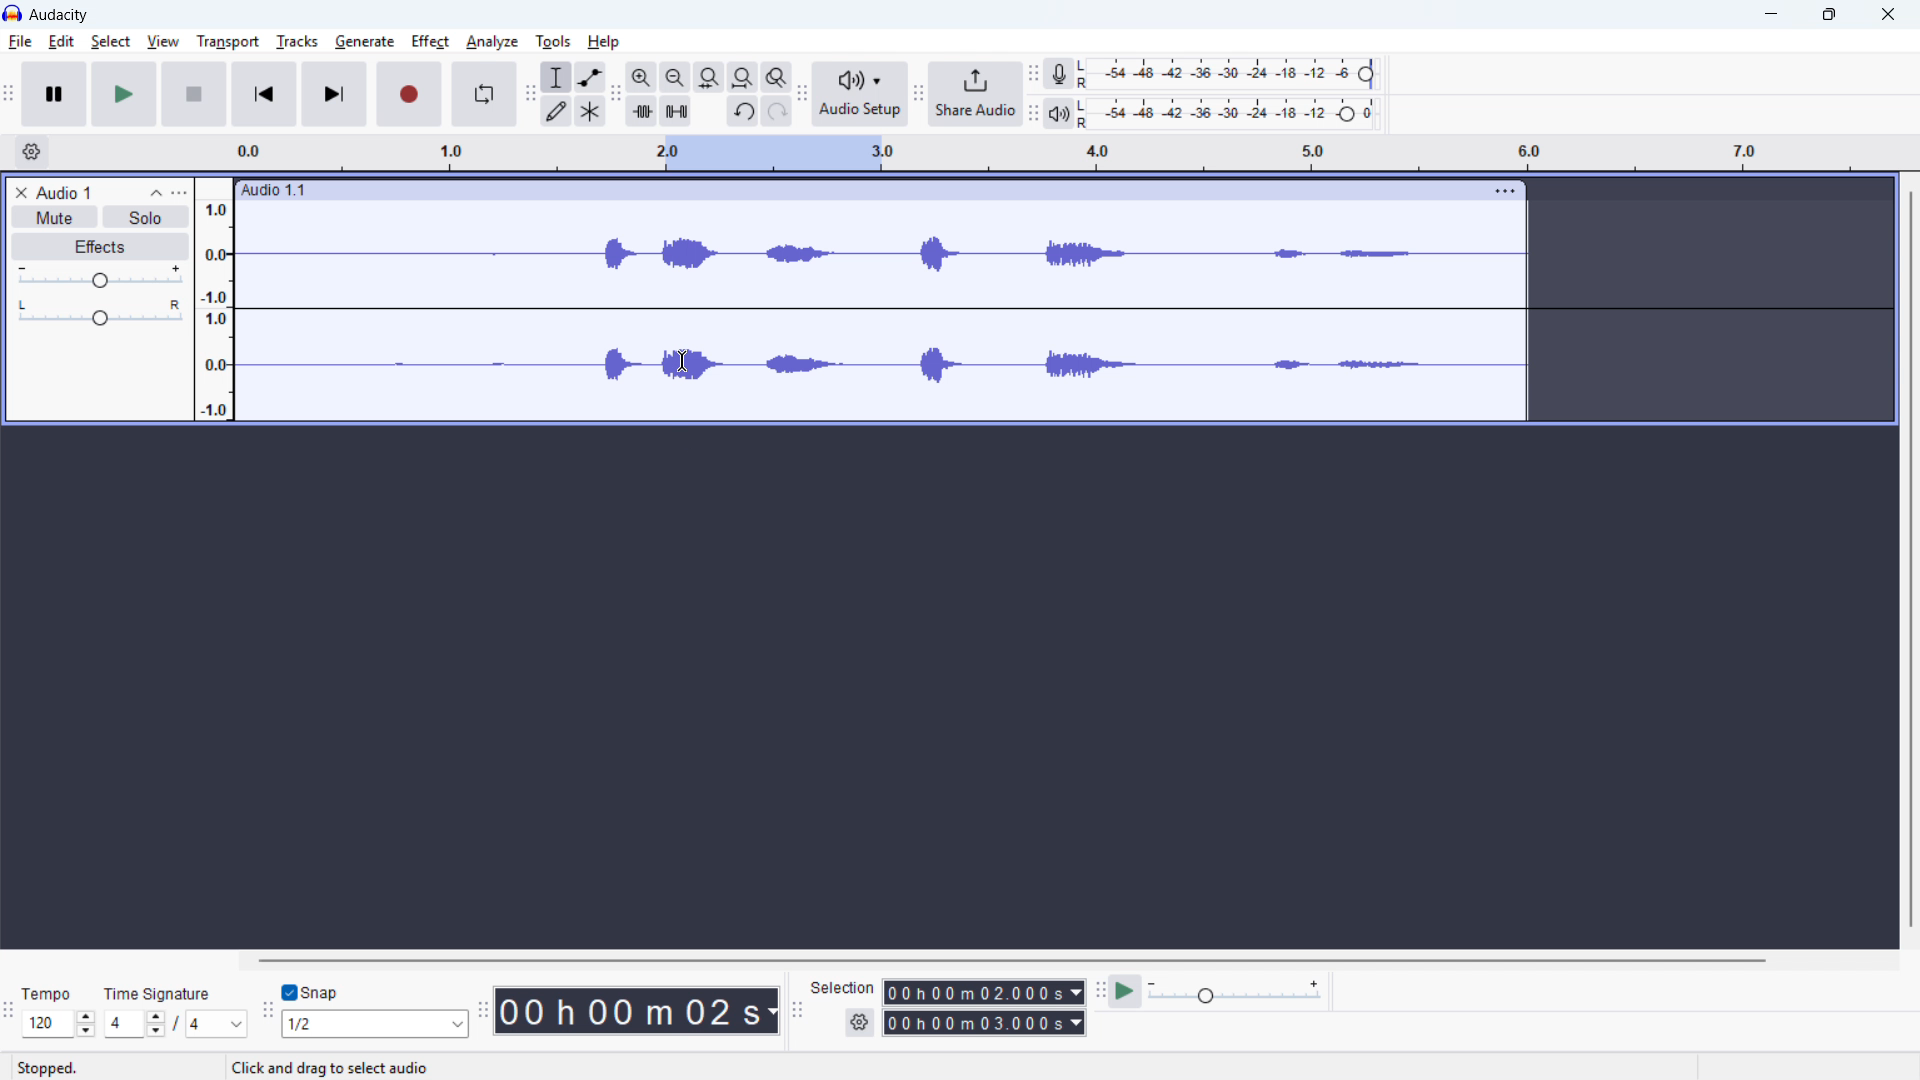 The width and height of the screenshot is (1920, 1080). I want to click on Recording metre, so click(1058, 75).